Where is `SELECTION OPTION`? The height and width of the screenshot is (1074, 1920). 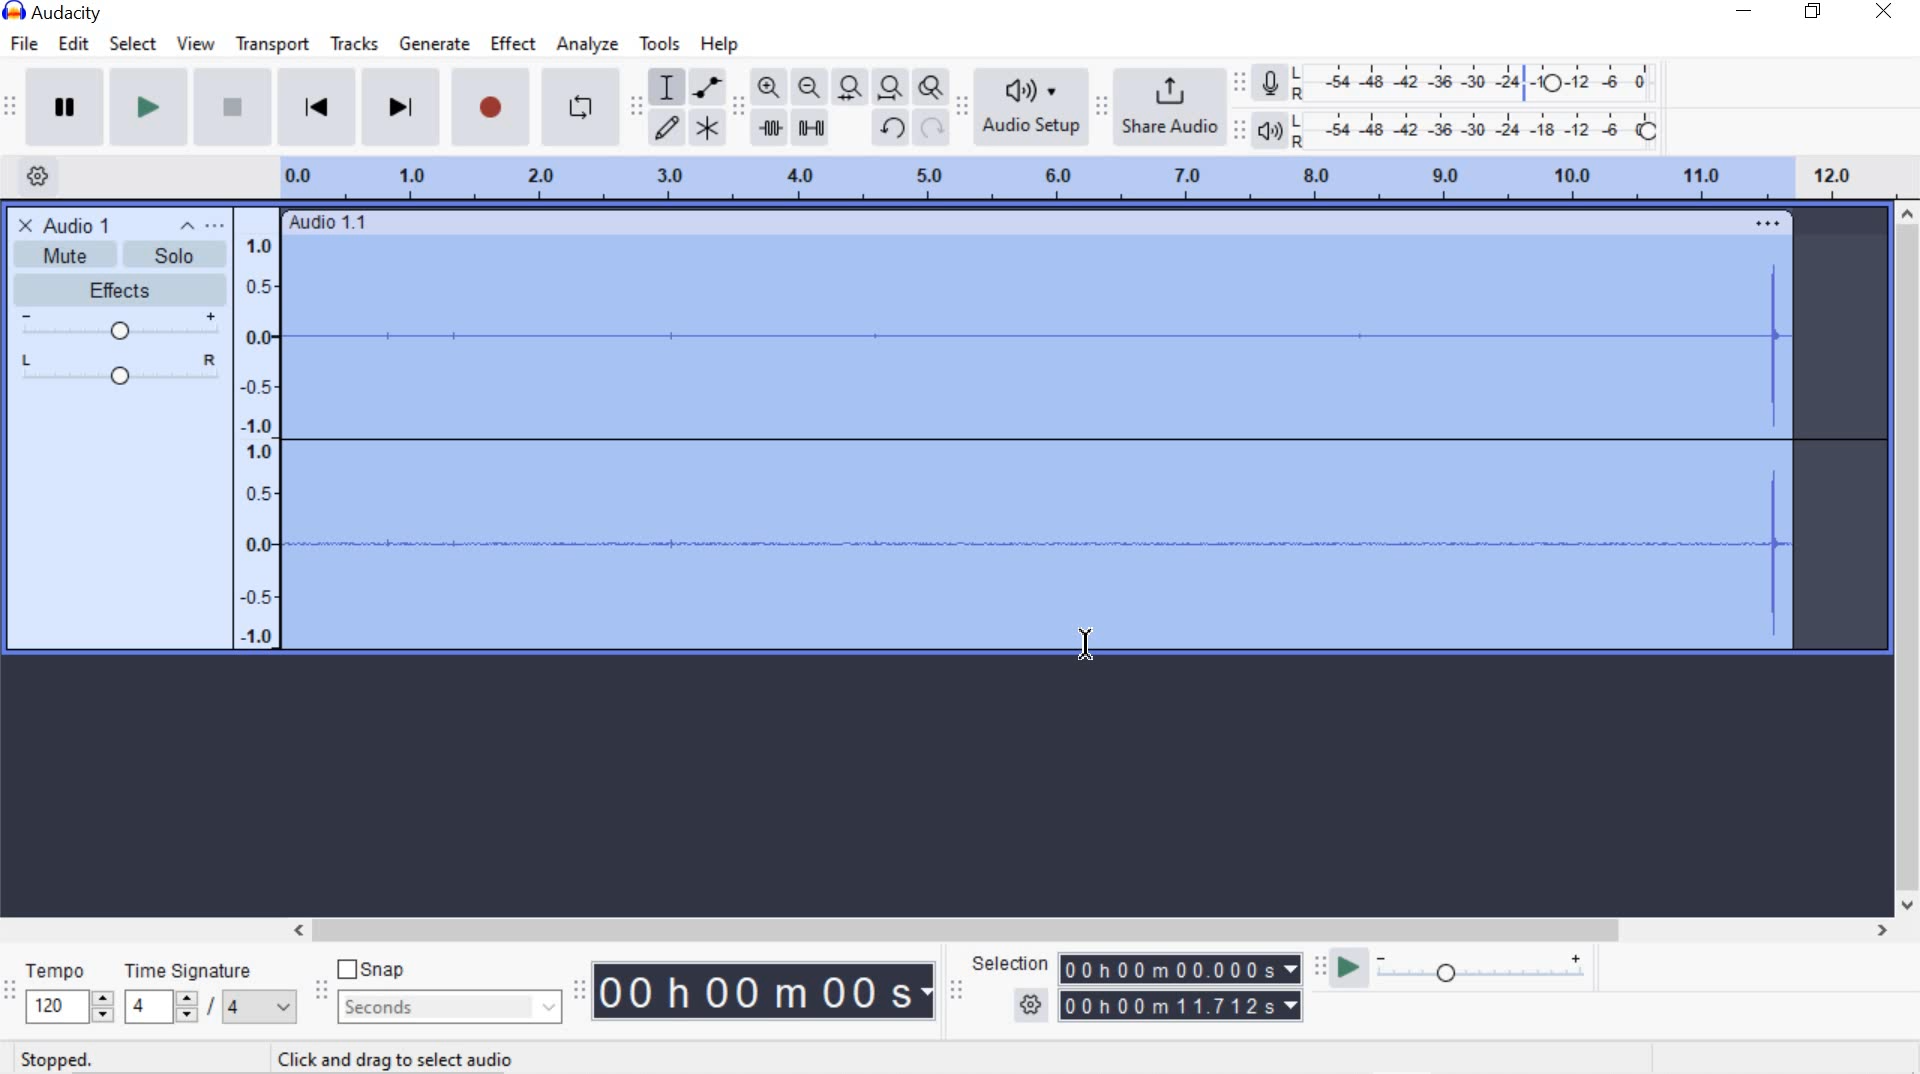 SELECTION OPTION is located at coordinates (1032, 1005).